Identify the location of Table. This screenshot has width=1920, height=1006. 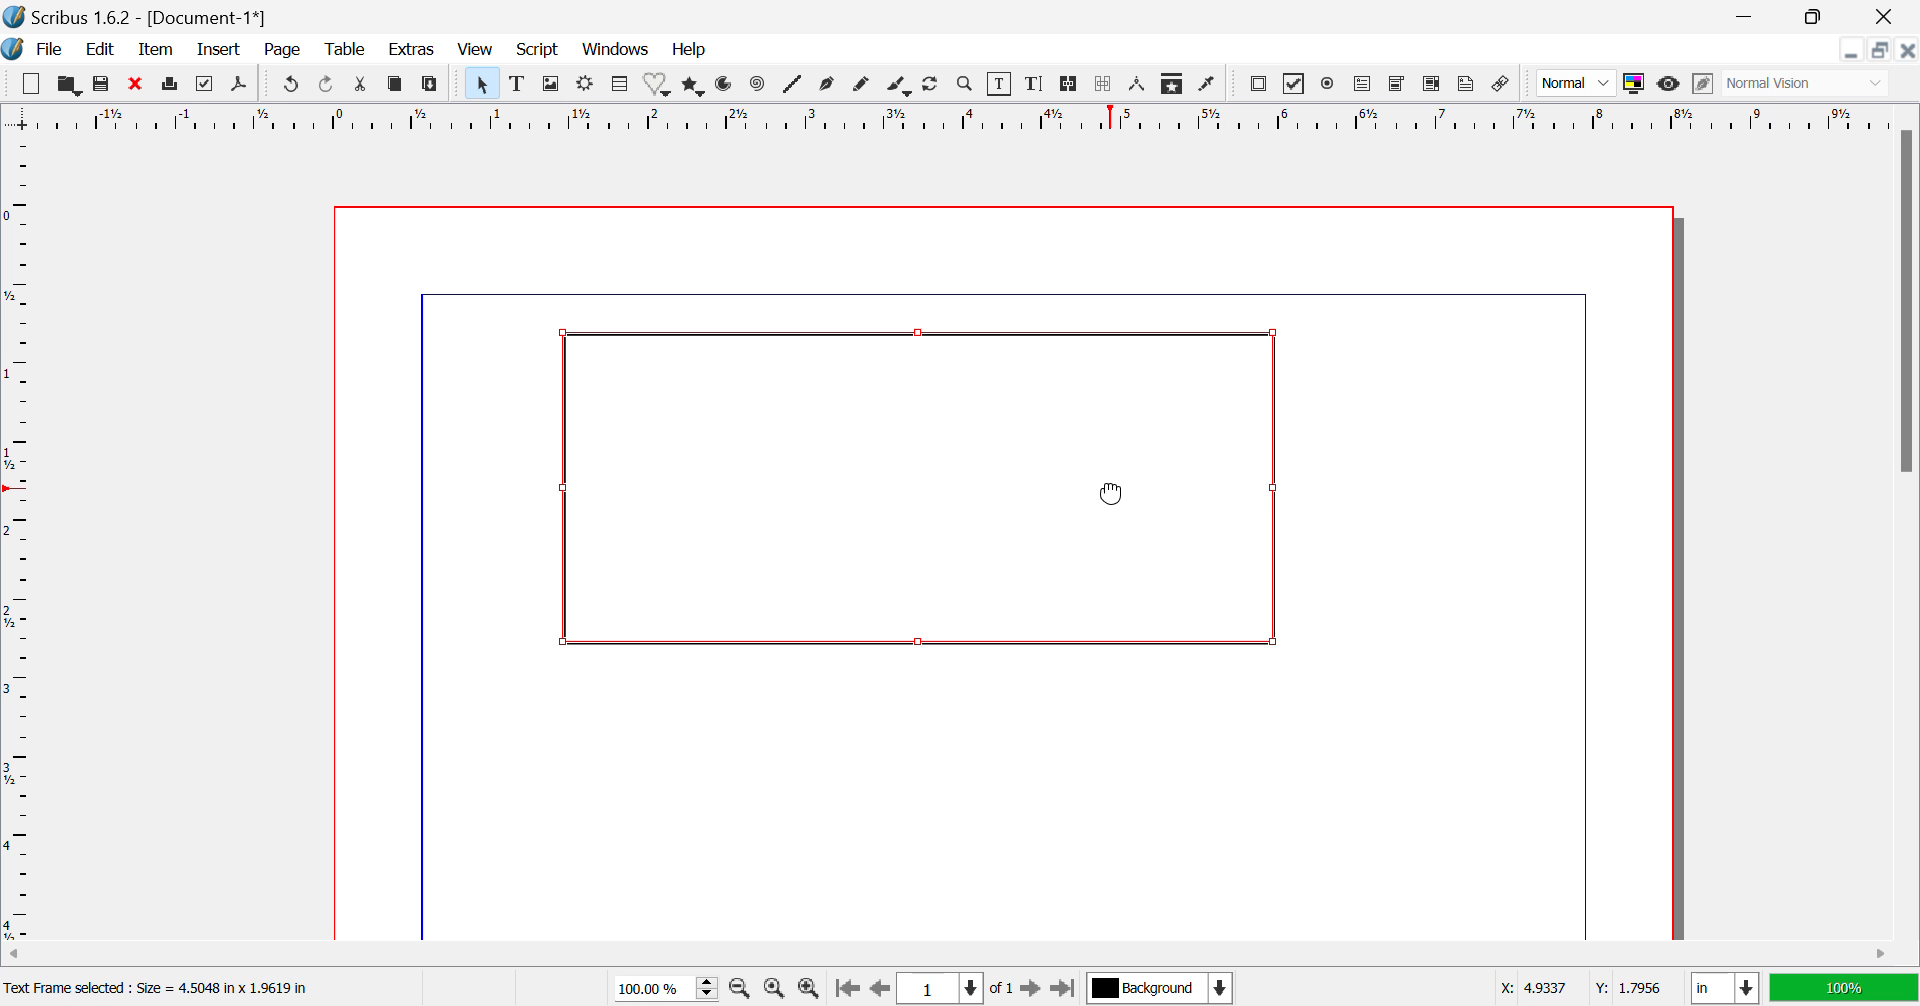
(620, 85).